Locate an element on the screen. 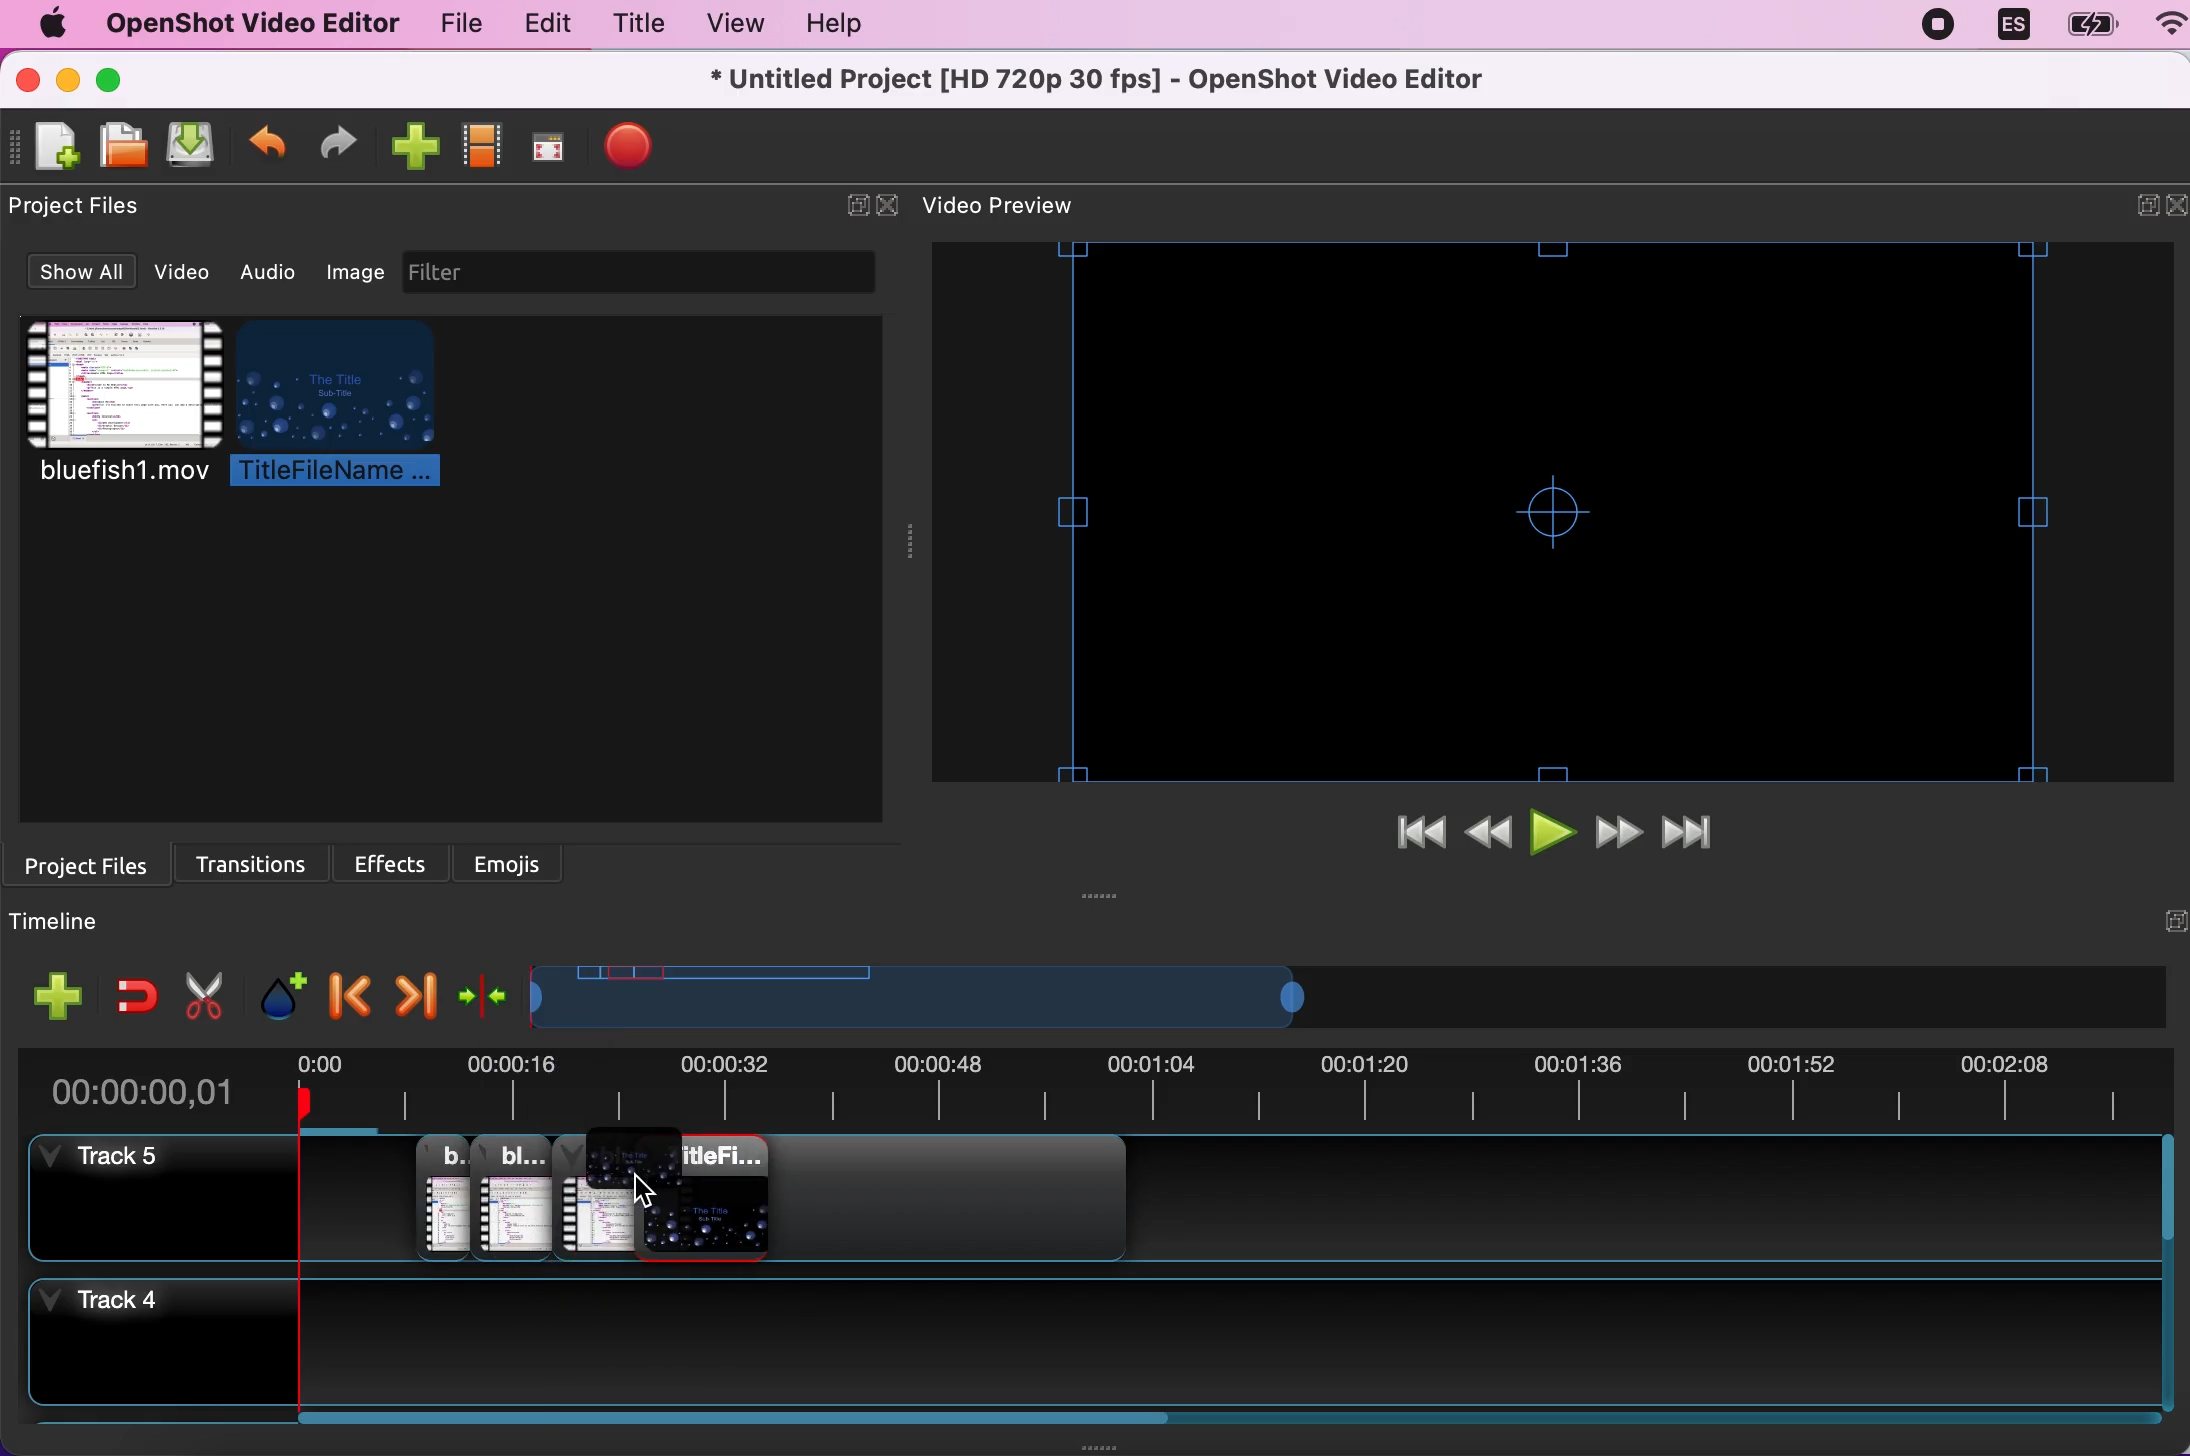 The height and width of the screenshot is (1456, 2190). bluefish1.mov is located at coordinates (118, 404).